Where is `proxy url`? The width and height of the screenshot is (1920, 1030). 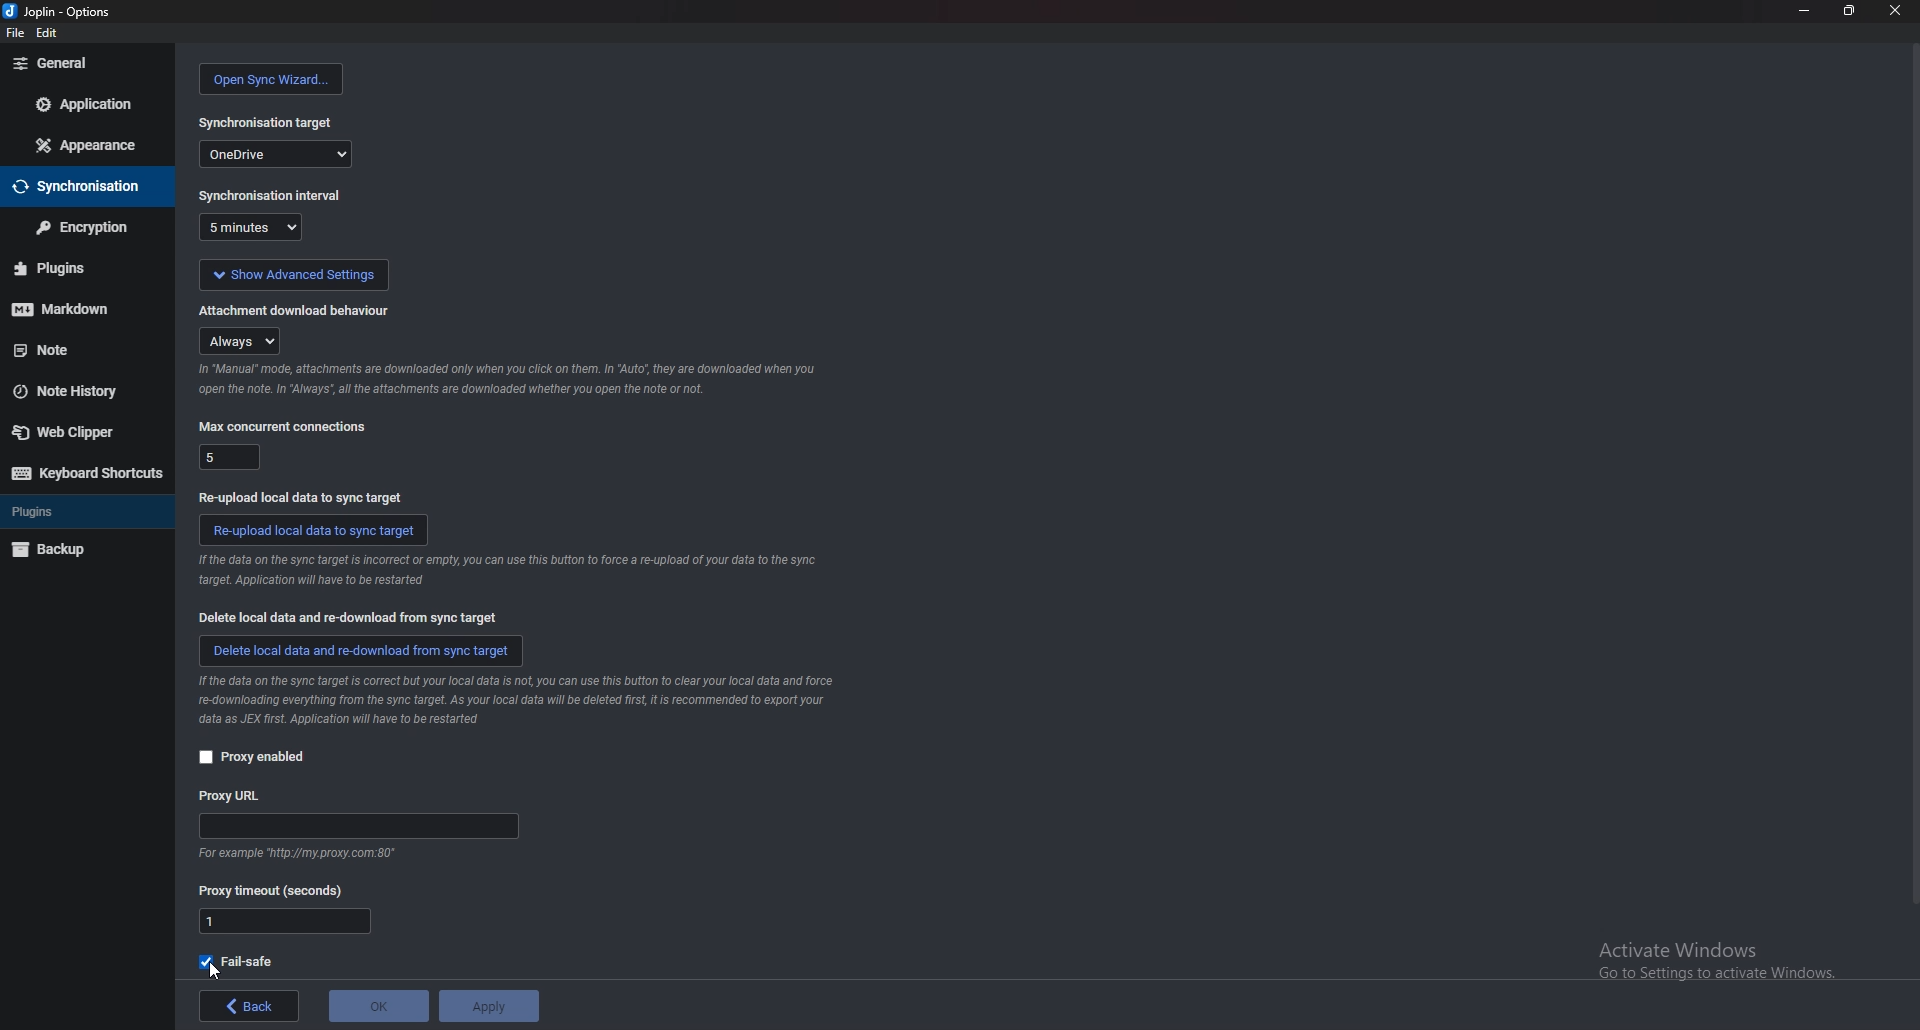
proxy url is located at coordinates (235, 795).